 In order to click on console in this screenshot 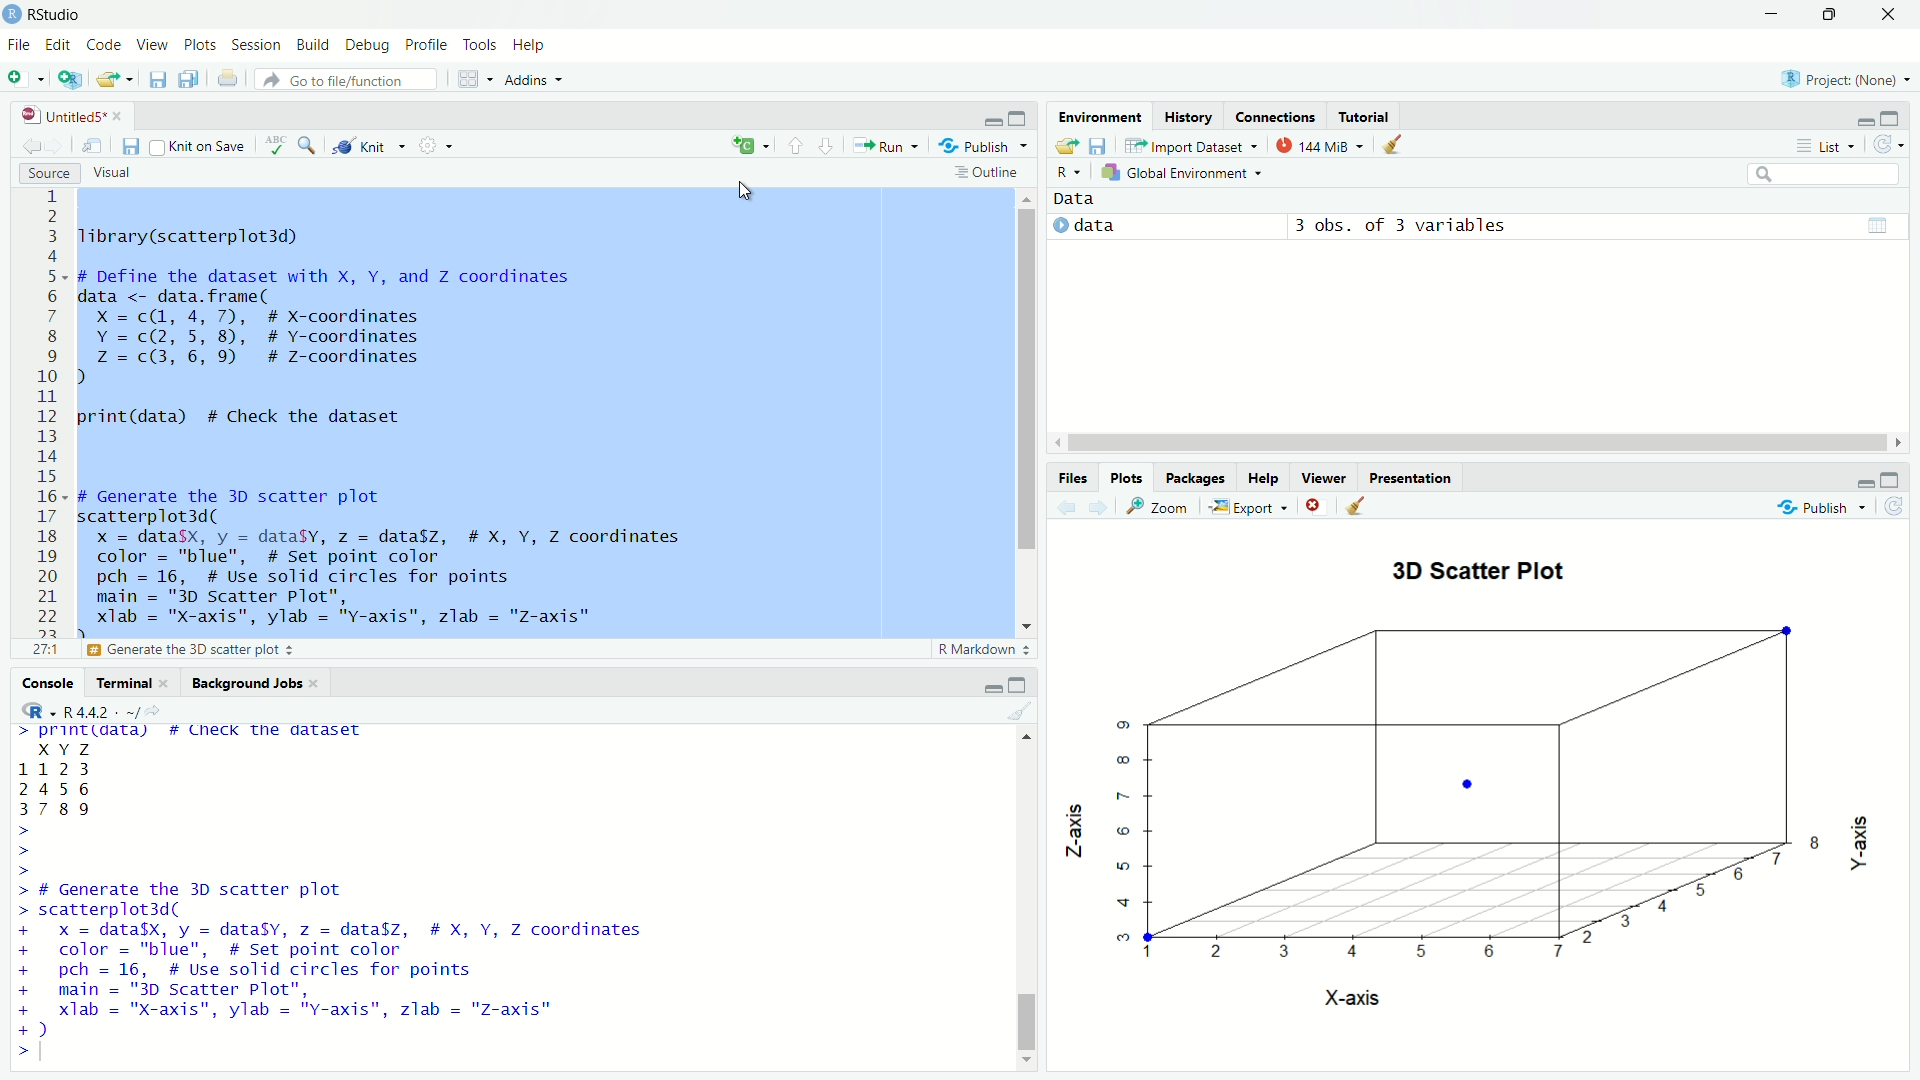, I will do `click(38, 682)`.